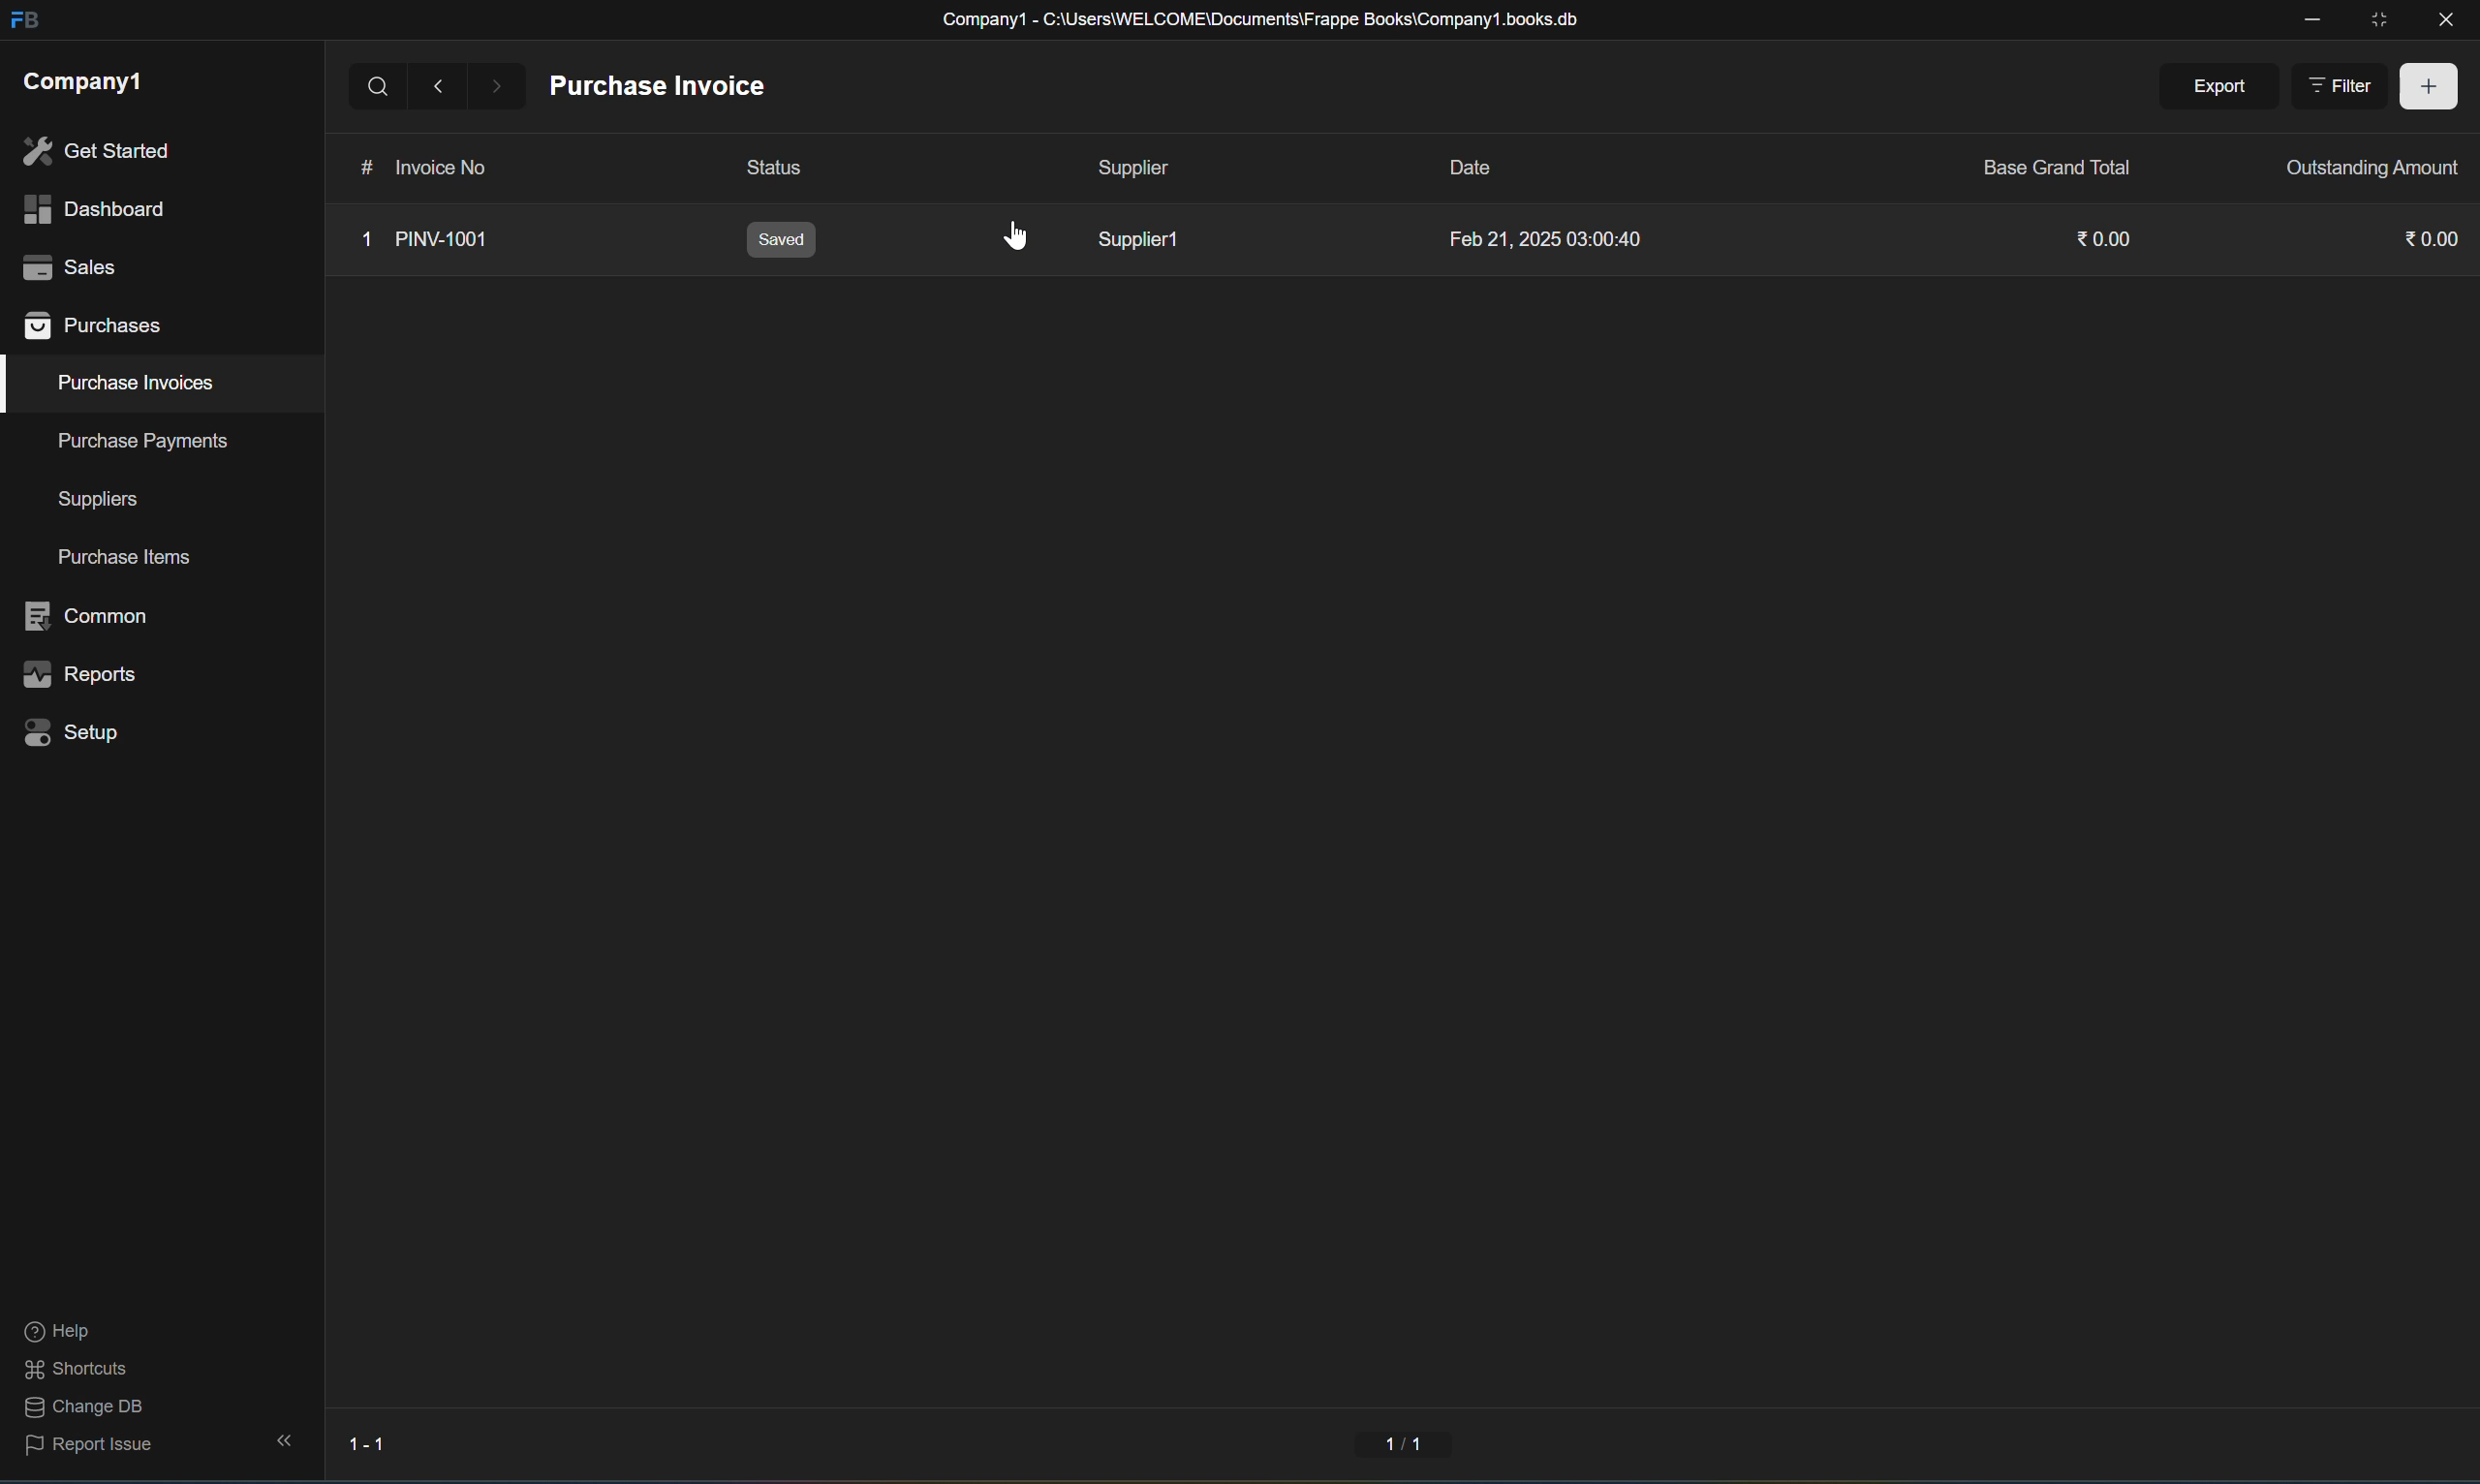 Image resolution: width=2480 pixels, height=1484 pixels. I want to click on outstanding amount, so click(2371, 166).